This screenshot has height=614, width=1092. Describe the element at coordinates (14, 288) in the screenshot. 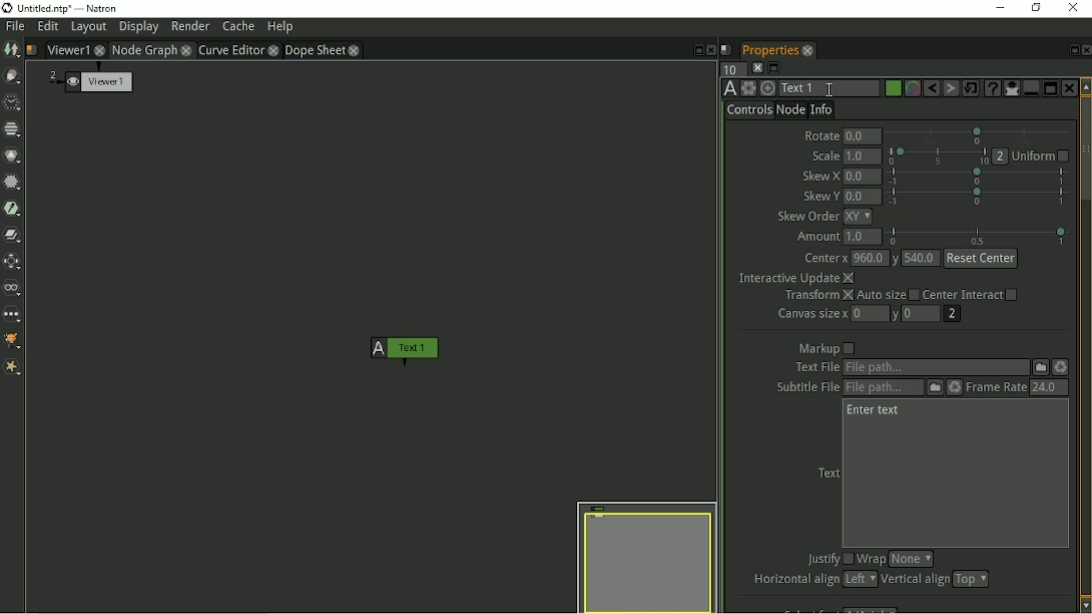

I see `Views` at that location.